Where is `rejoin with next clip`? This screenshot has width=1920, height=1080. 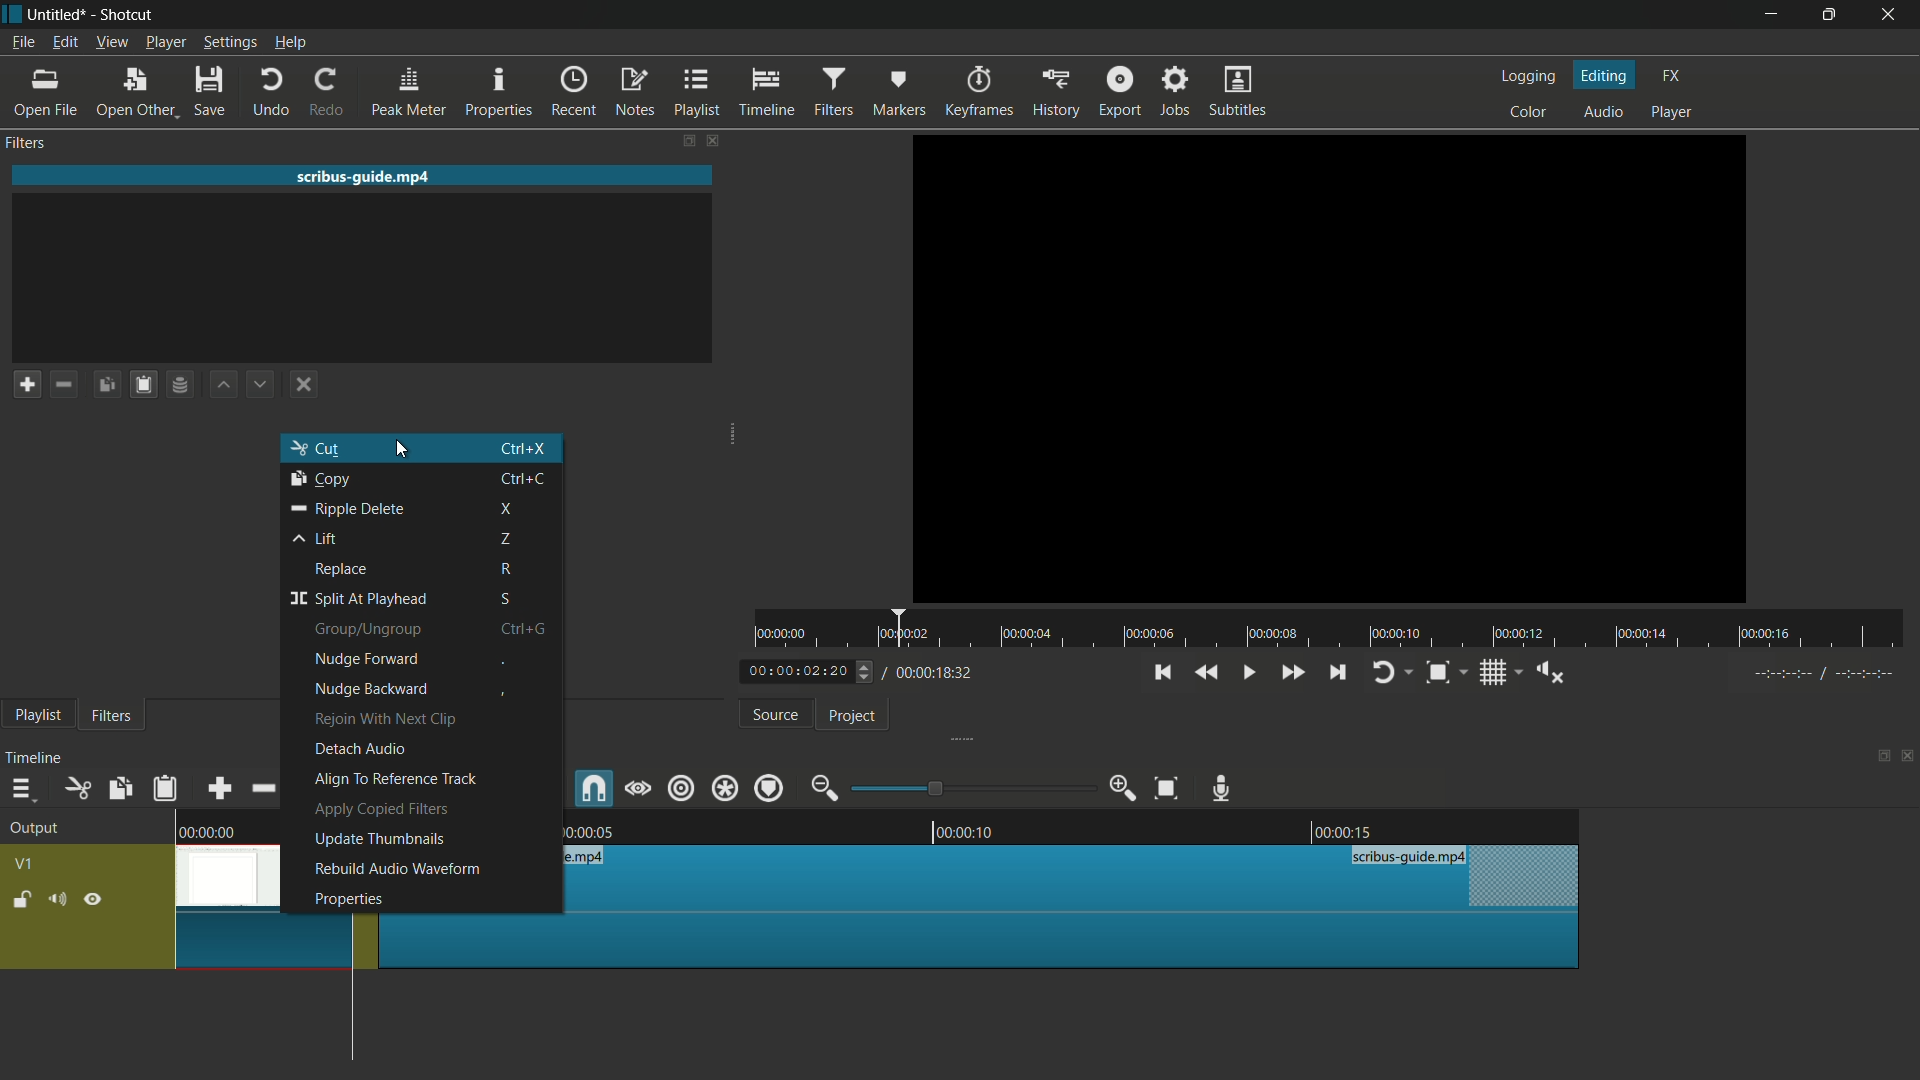
rejoin with next clip is located at coordinates (388, 720).